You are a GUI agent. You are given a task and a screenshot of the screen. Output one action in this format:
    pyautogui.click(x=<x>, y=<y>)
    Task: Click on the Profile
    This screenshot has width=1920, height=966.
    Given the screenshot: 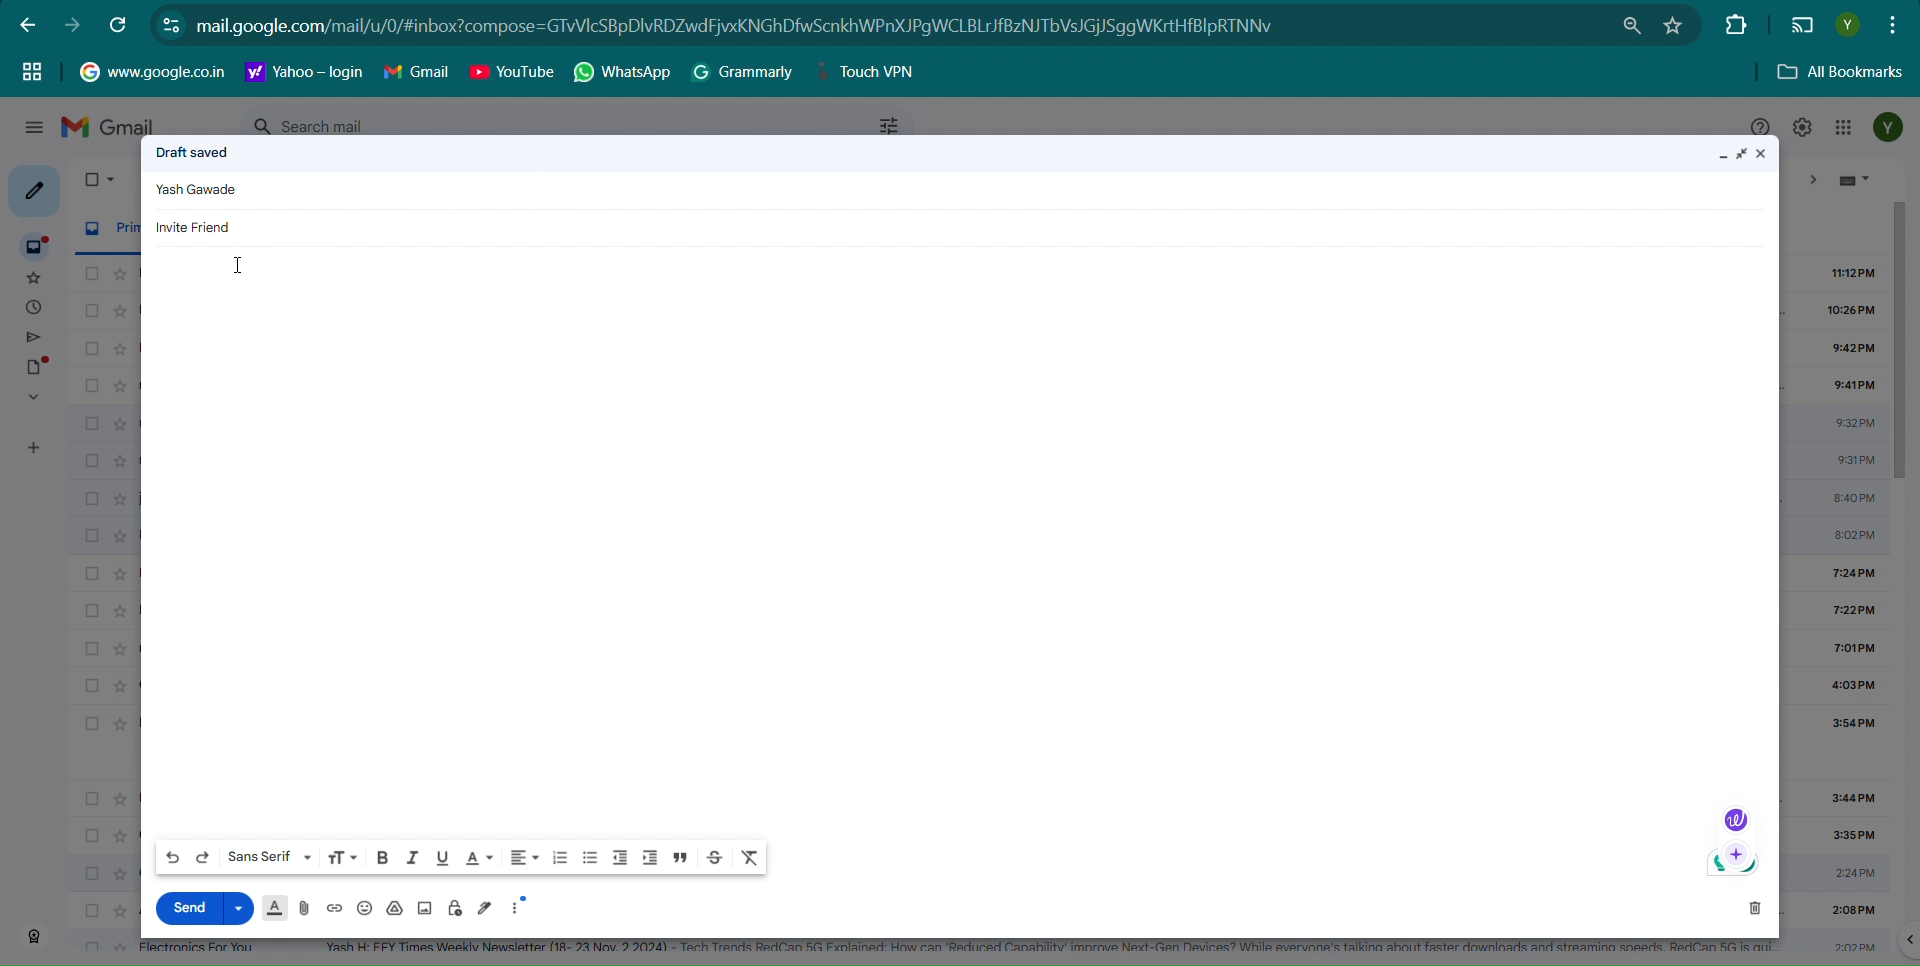 What is the action you would take?
    pyautogui.click(x=1847, y=25)
    